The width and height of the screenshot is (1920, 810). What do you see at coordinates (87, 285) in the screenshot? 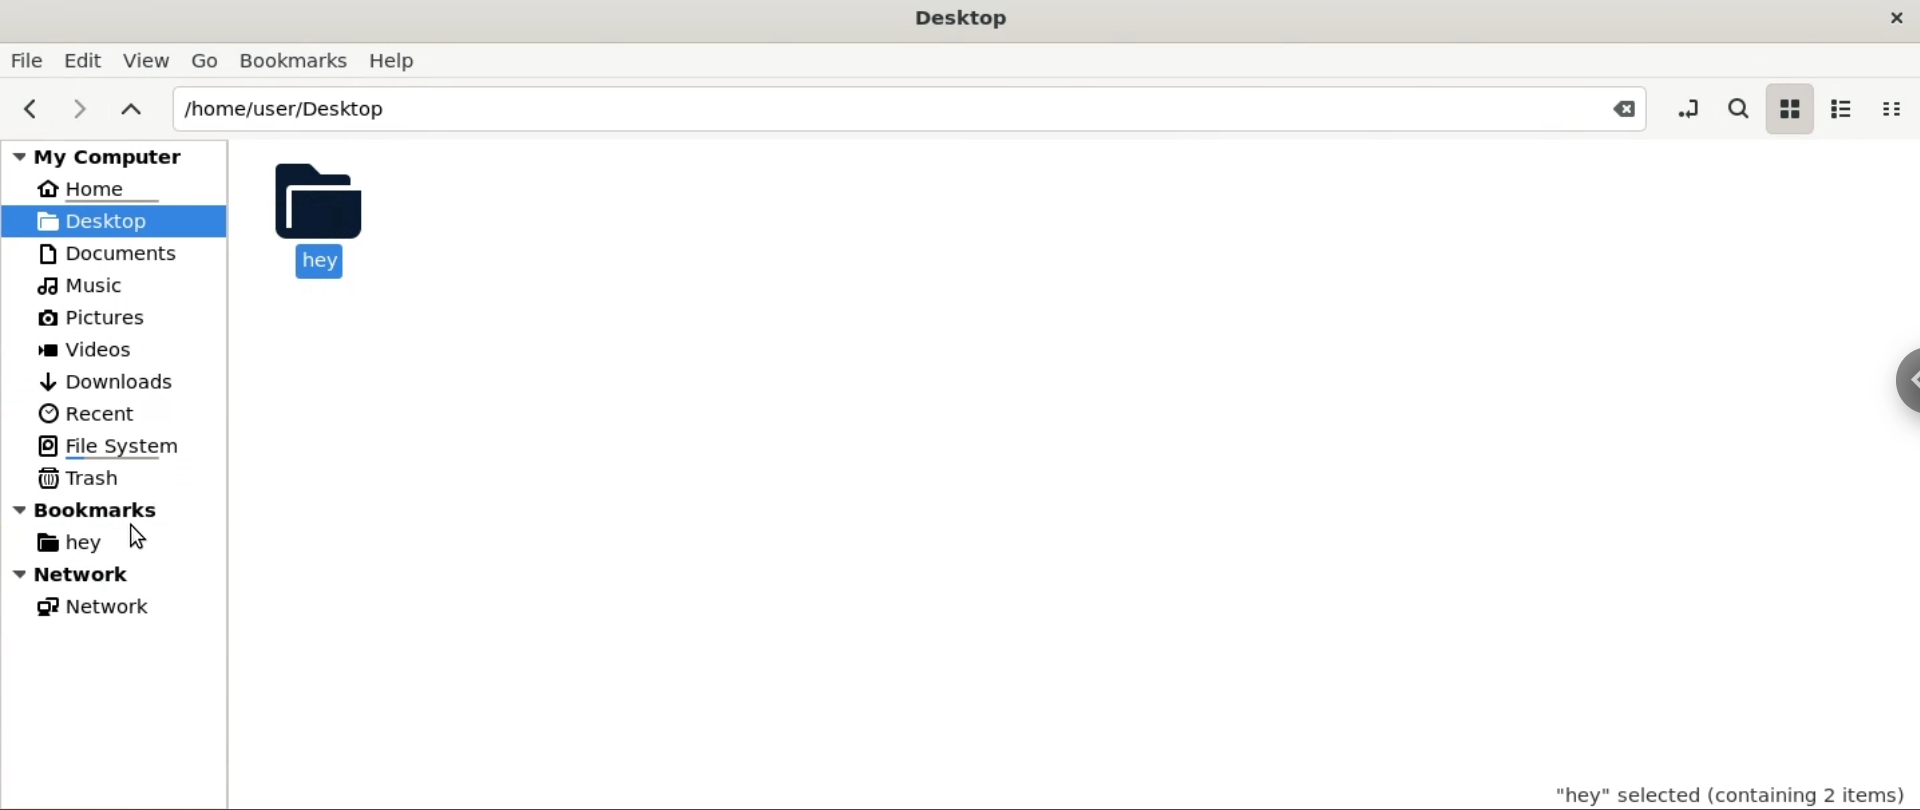
I see `Music` at bounding box center [87, 285].